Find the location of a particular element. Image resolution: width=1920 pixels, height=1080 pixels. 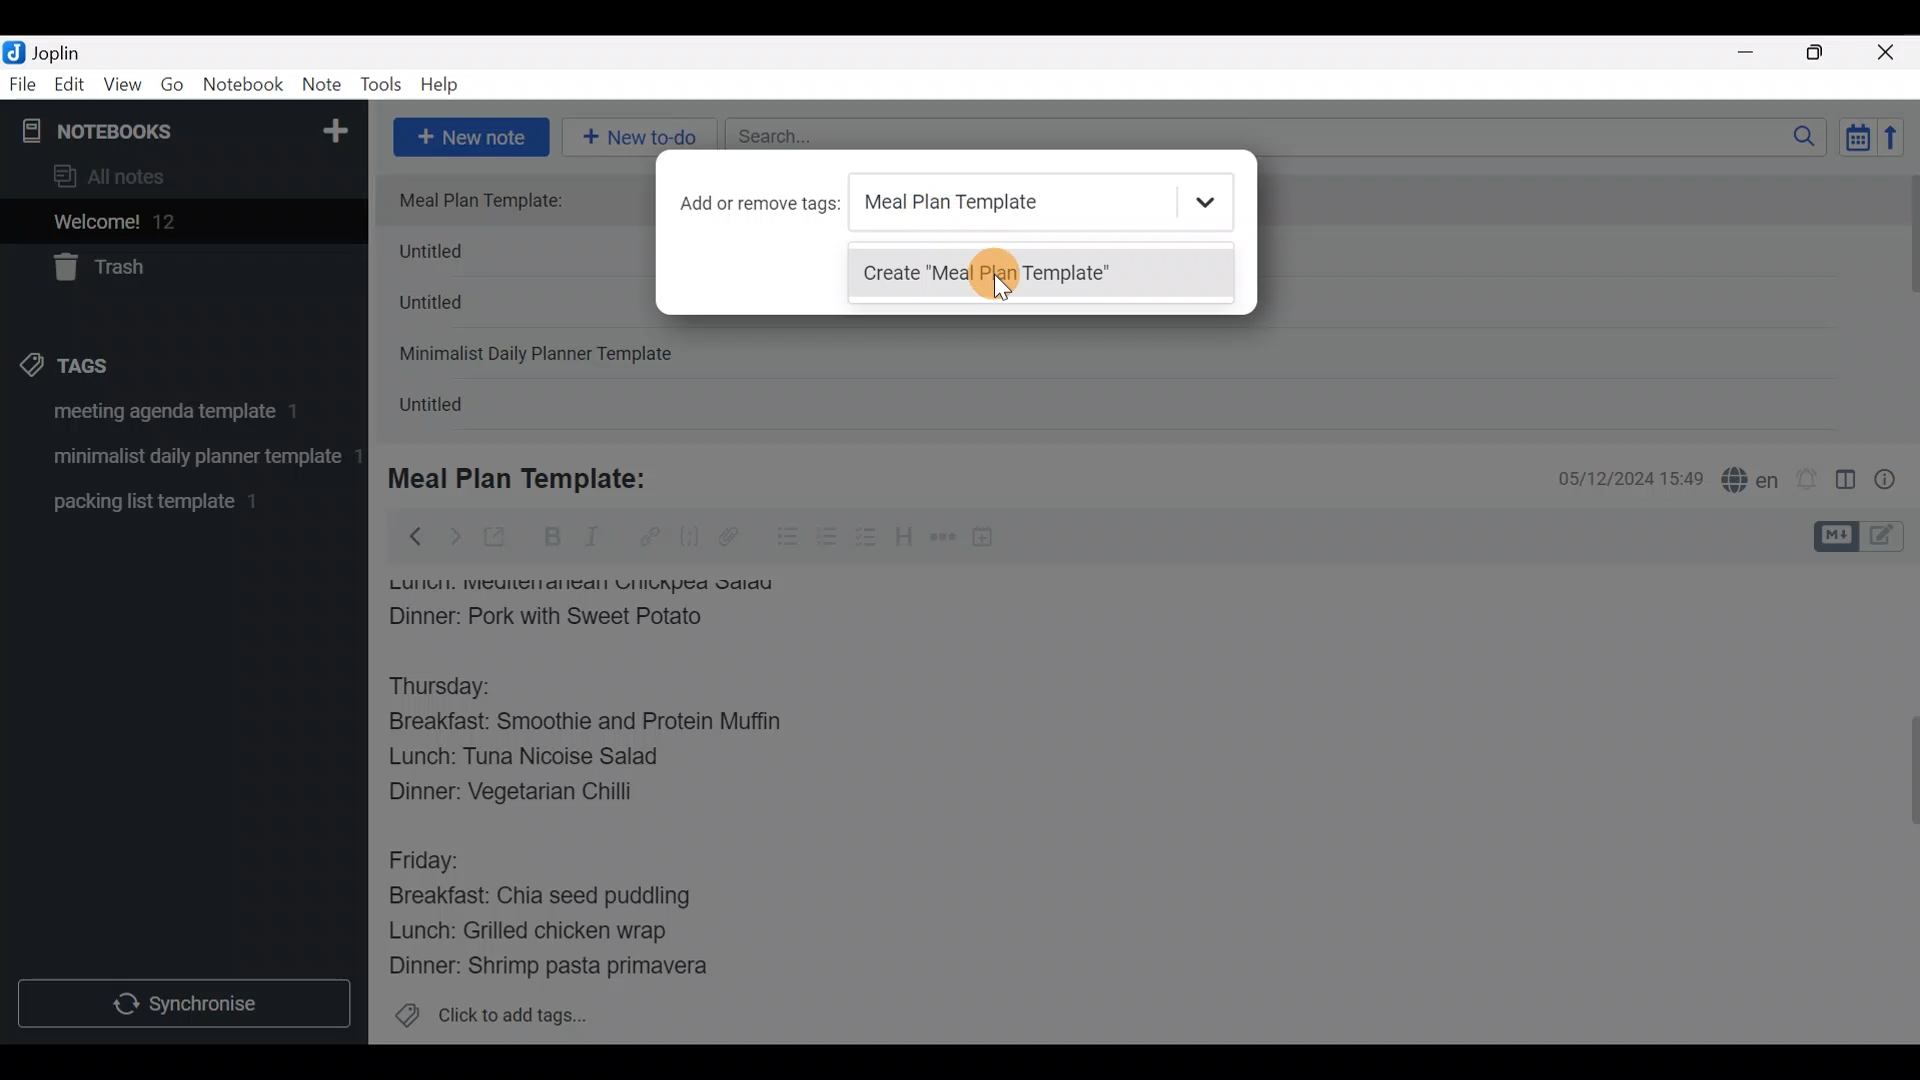

Bulleted list is located at coordinates (783, 538).